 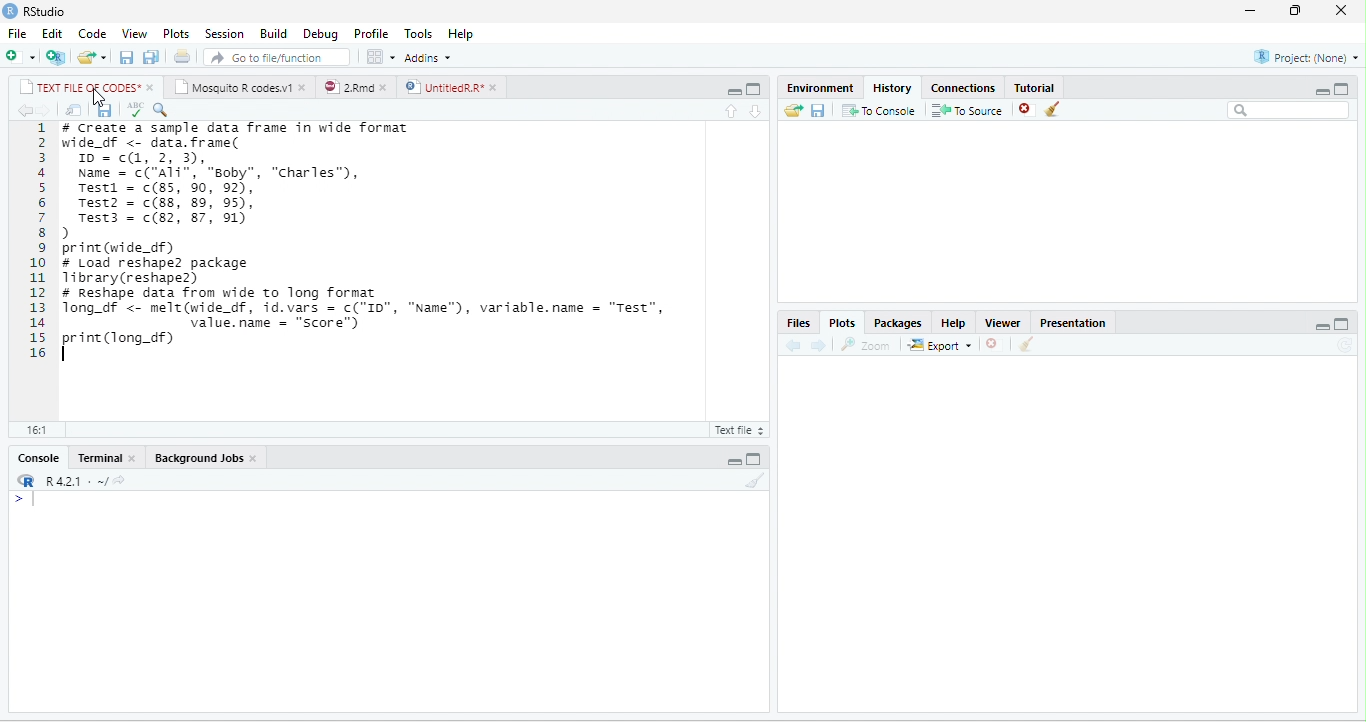 What do you see at coordinates (197, 457) in the screenshot?
I see `Background Jobs` at bounding box center [197, 457].